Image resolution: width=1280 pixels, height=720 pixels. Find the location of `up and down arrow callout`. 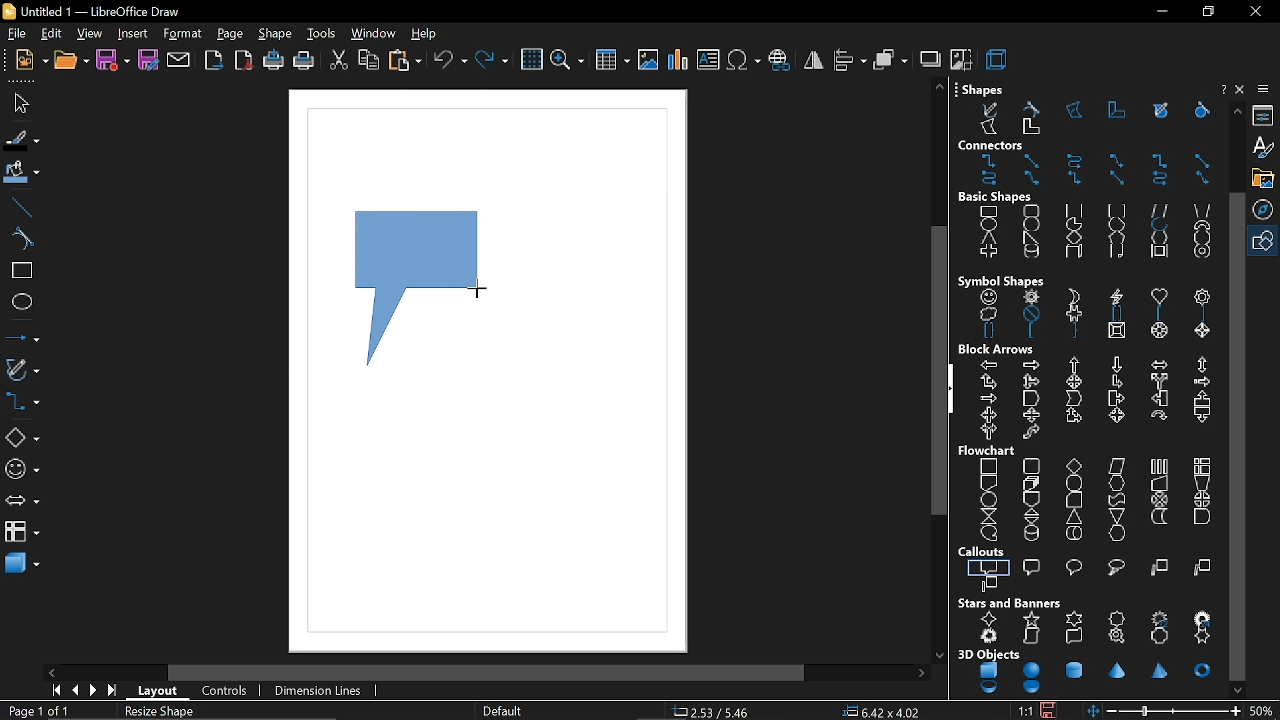

up and down arrow callout is located at coordinates (1029, 415).